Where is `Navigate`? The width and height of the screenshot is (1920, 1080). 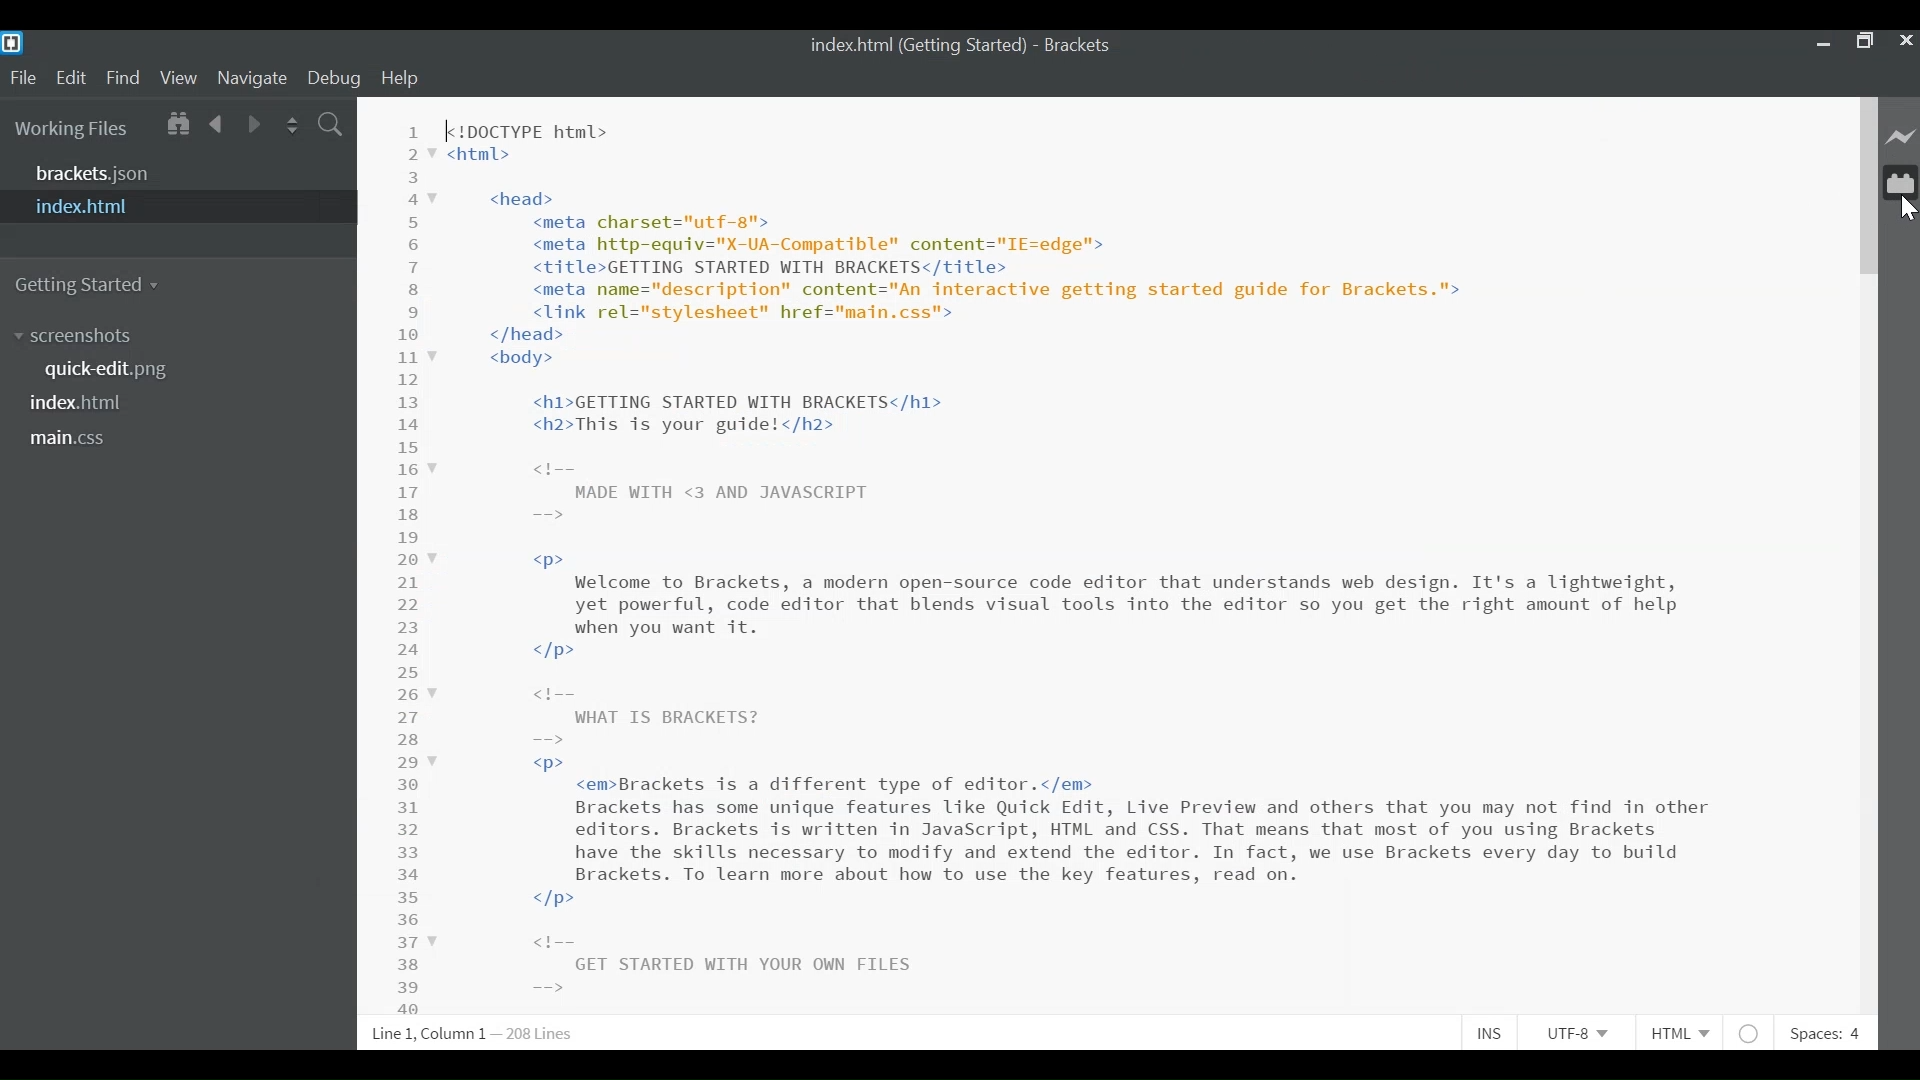 Navigate is located at coordinates (254, 79).